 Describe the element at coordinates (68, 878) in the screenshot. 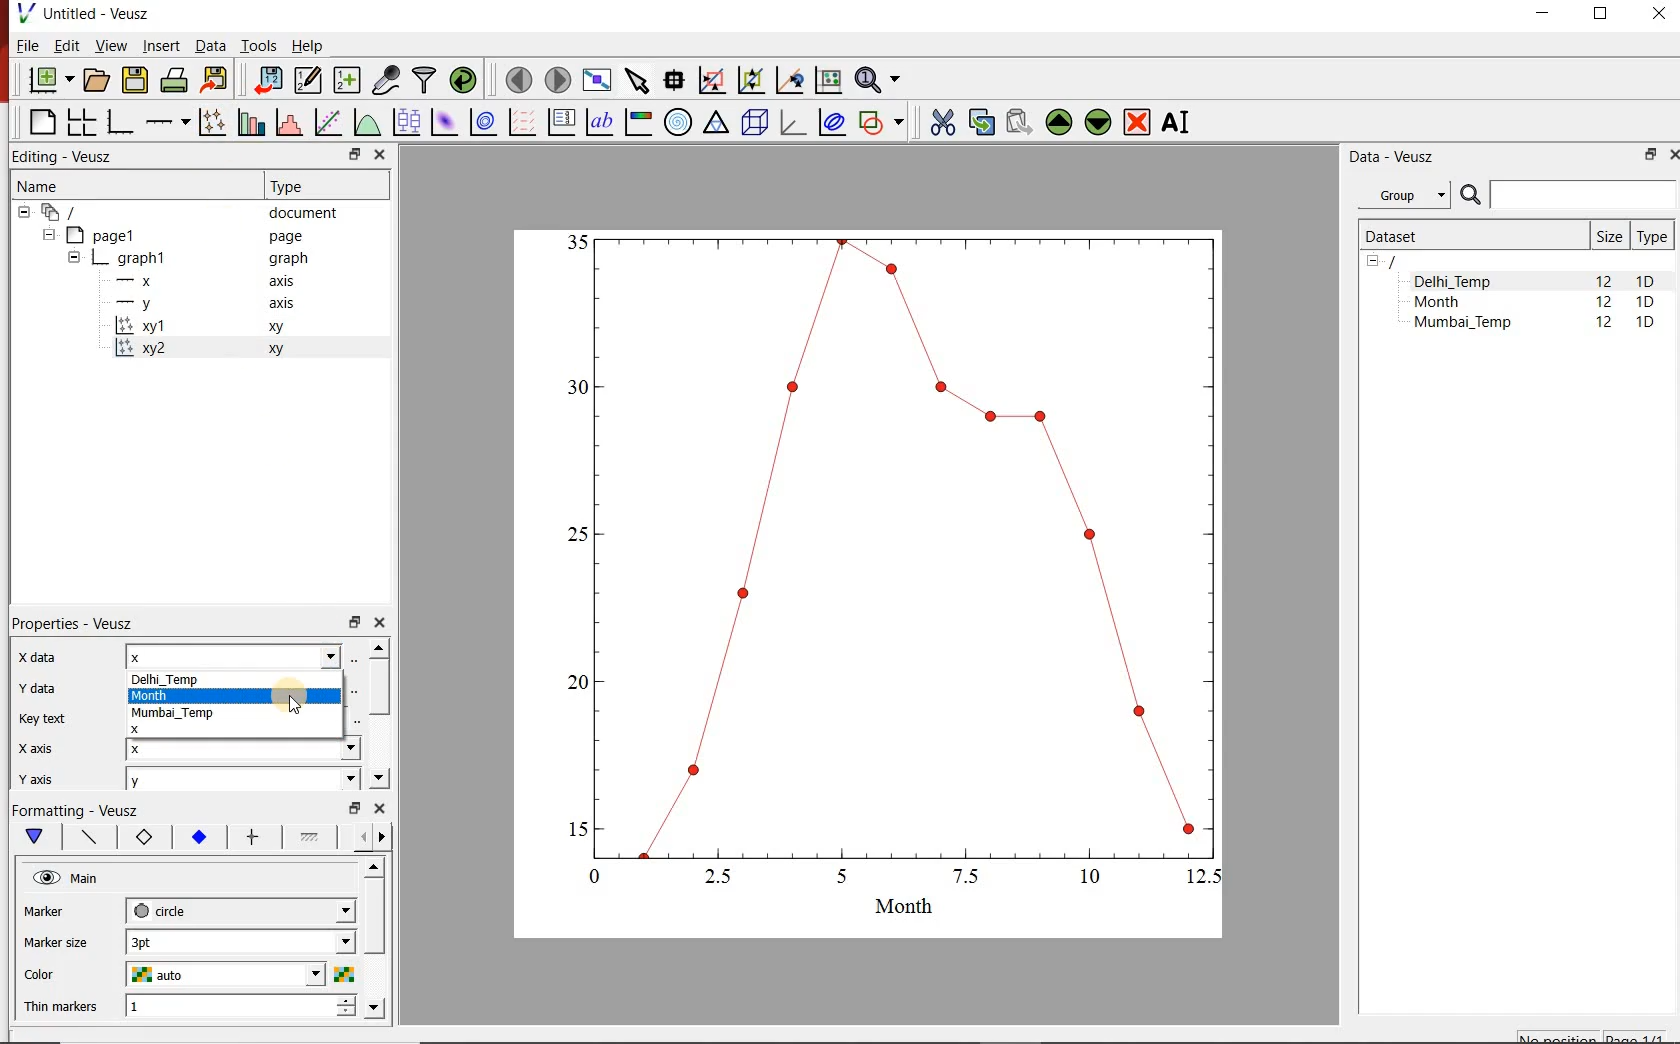

I see `Main` at that location.